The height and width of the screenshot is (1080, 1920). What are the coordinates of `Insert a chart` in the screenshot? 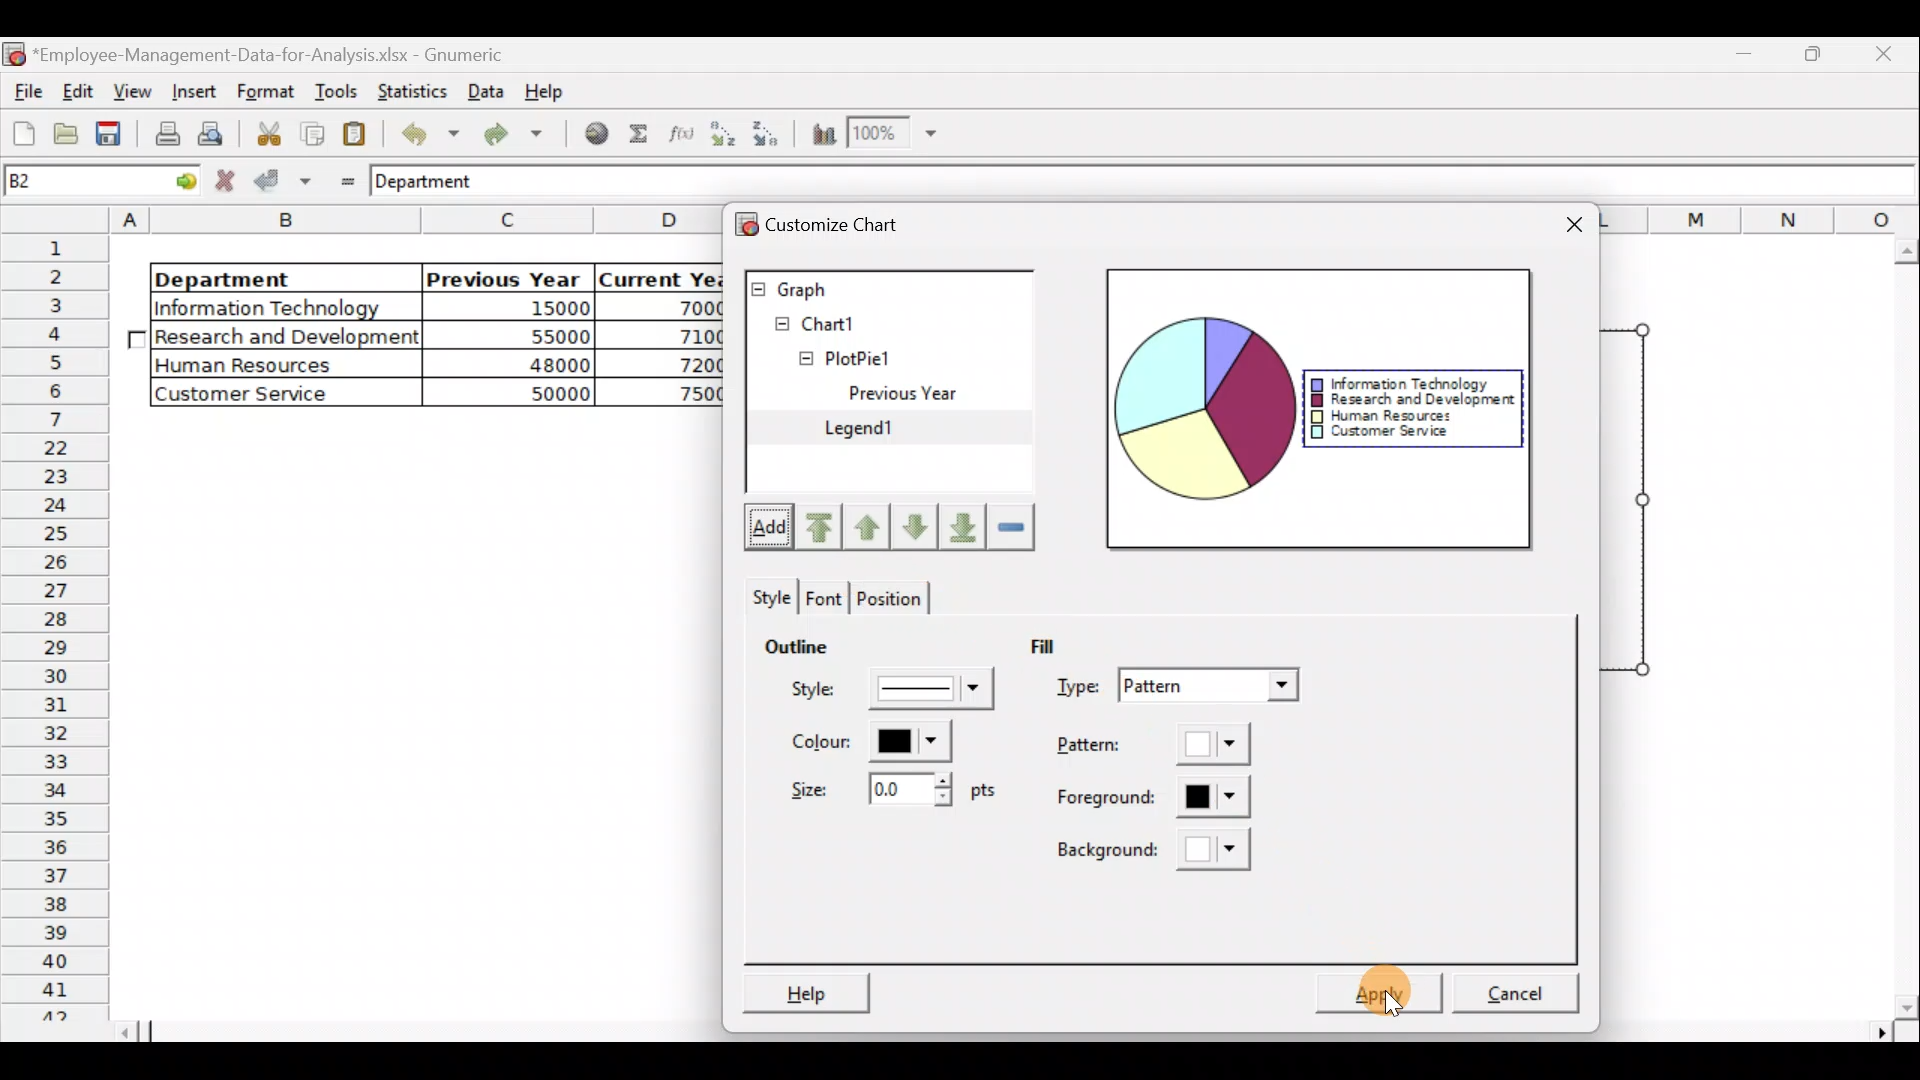 It's located at (821, 135).